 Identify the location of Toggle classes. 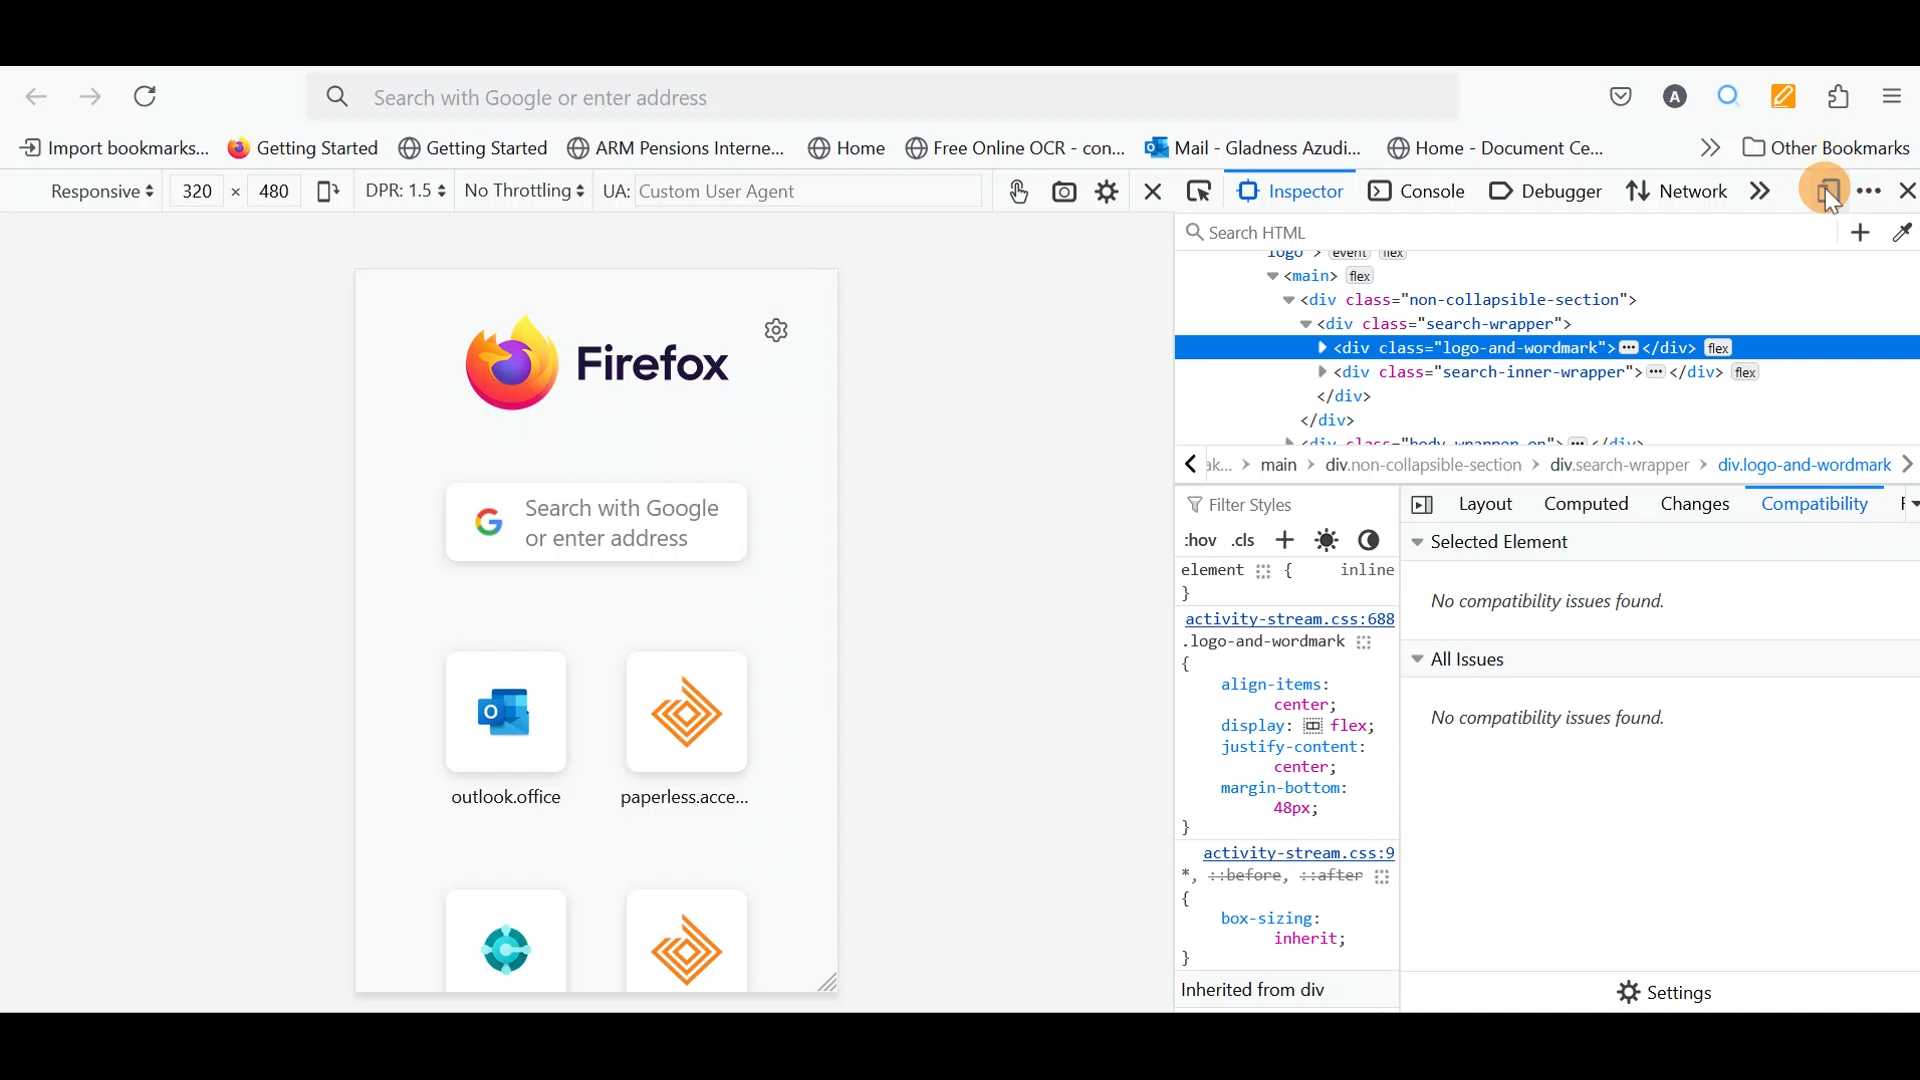
(1247, 540).